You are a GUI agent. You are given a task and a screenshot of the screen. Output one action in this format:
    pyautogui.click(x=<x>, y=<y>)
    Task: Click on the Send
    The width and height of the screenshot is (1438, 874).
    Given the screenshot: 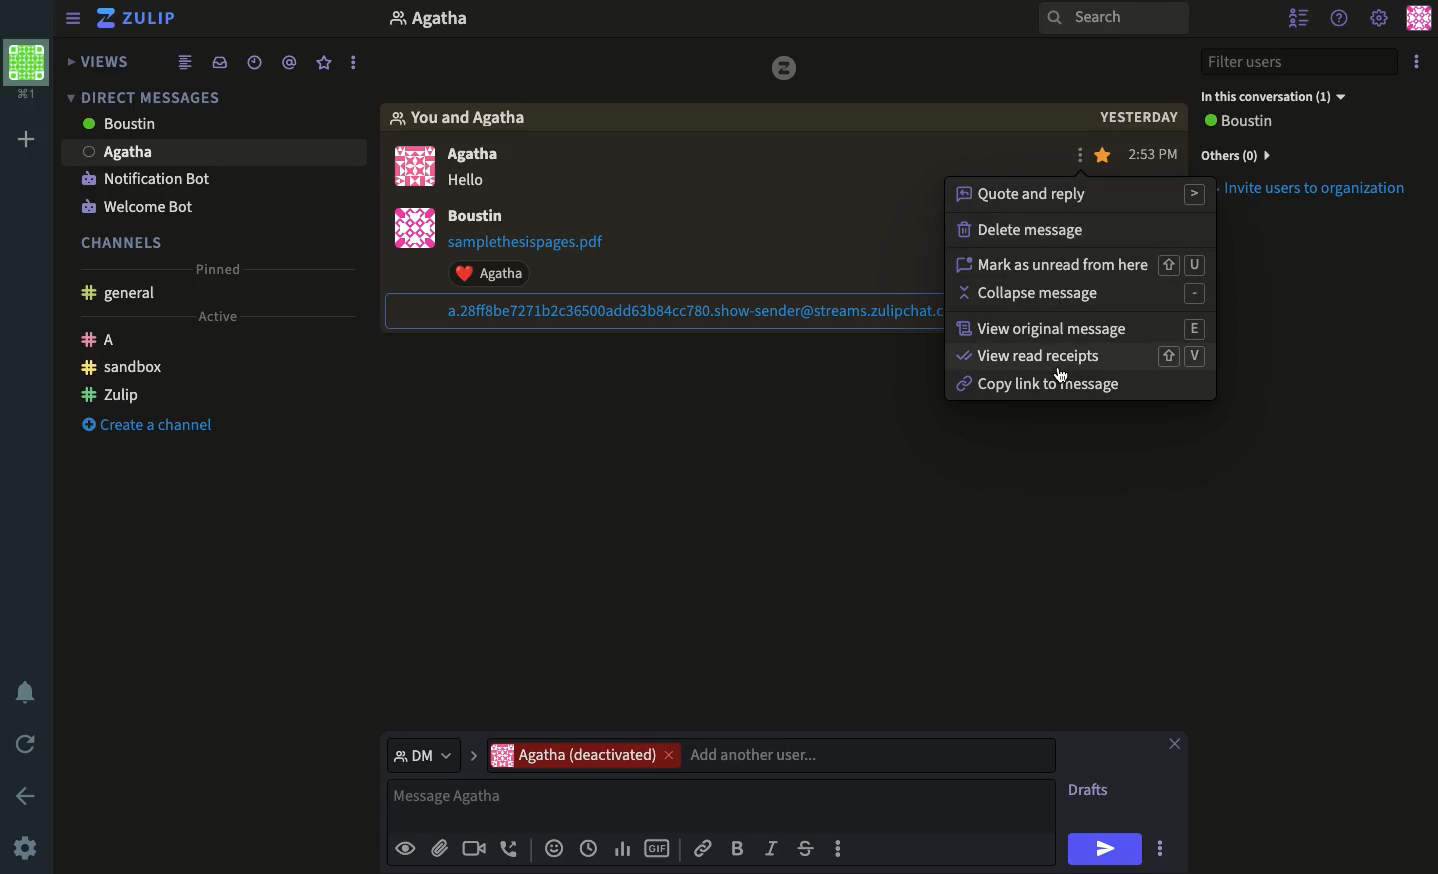 What is the action you would take?
    pyautogui.click(x=1105, y=849)
    